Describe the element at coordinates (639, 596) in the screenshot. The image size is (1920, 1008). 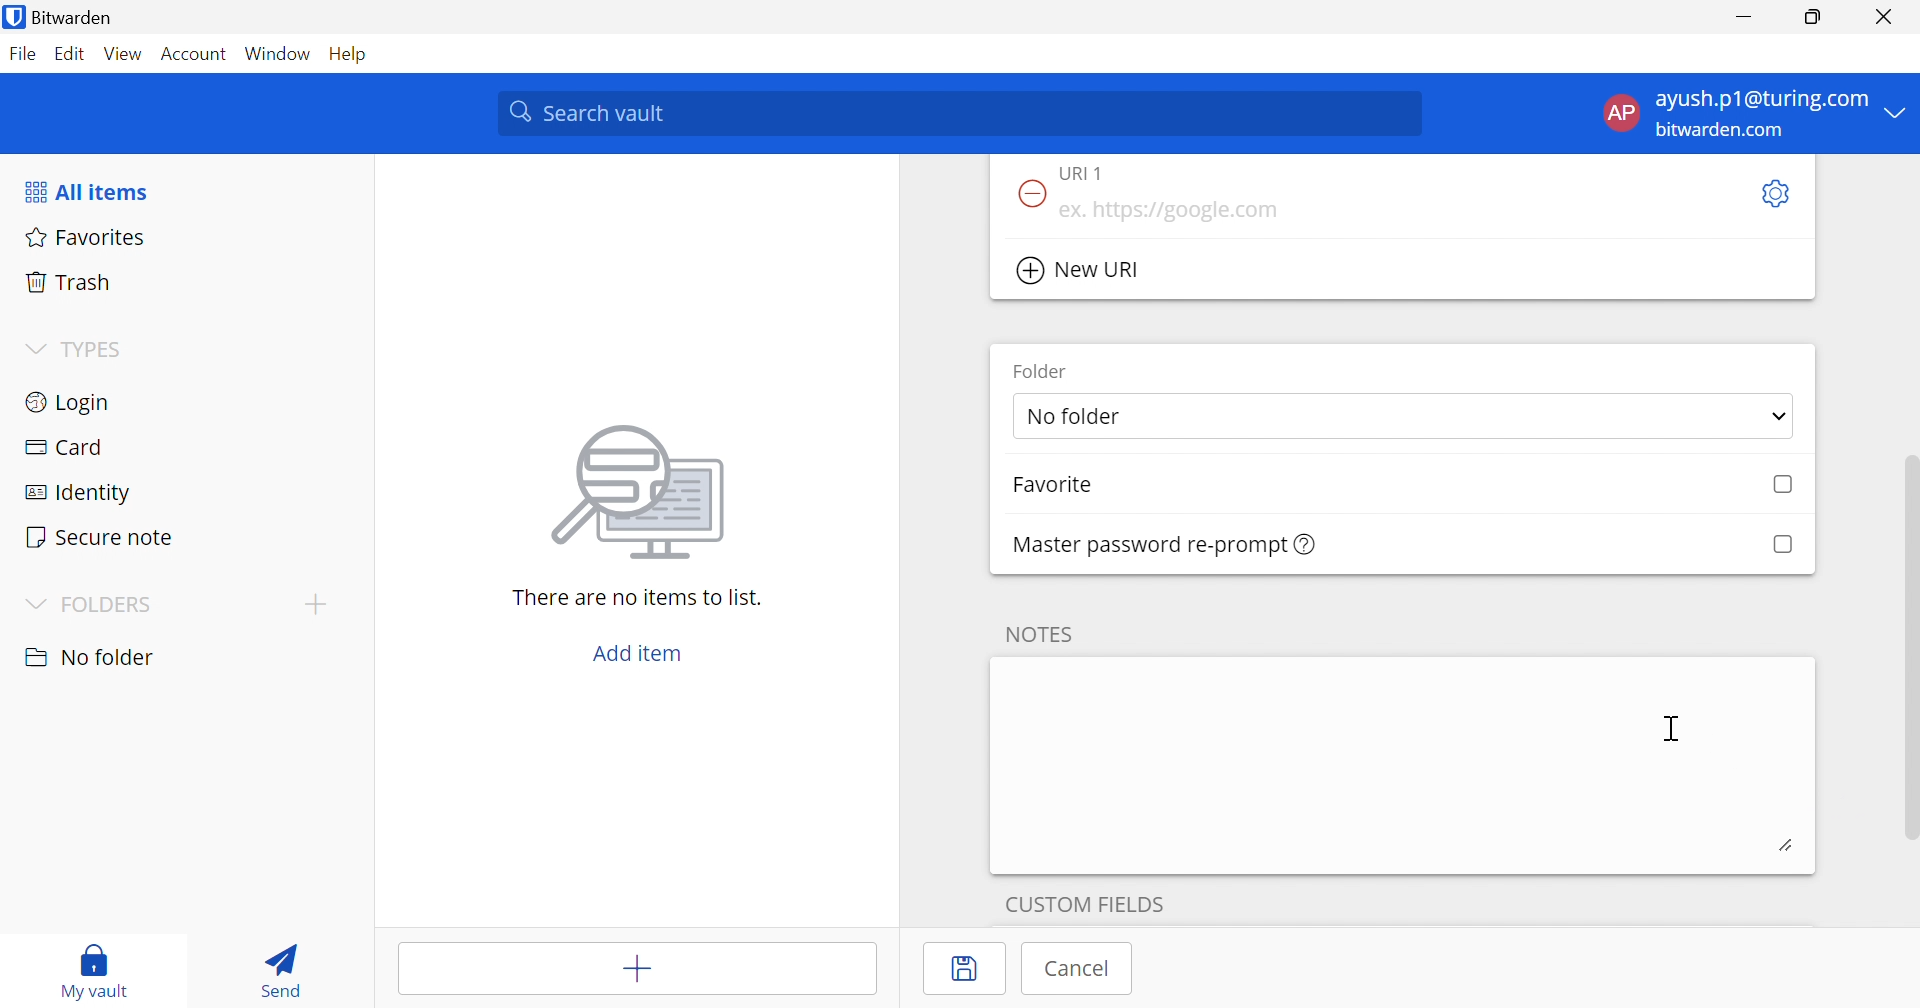
I see `There are no items to list.` at that location.